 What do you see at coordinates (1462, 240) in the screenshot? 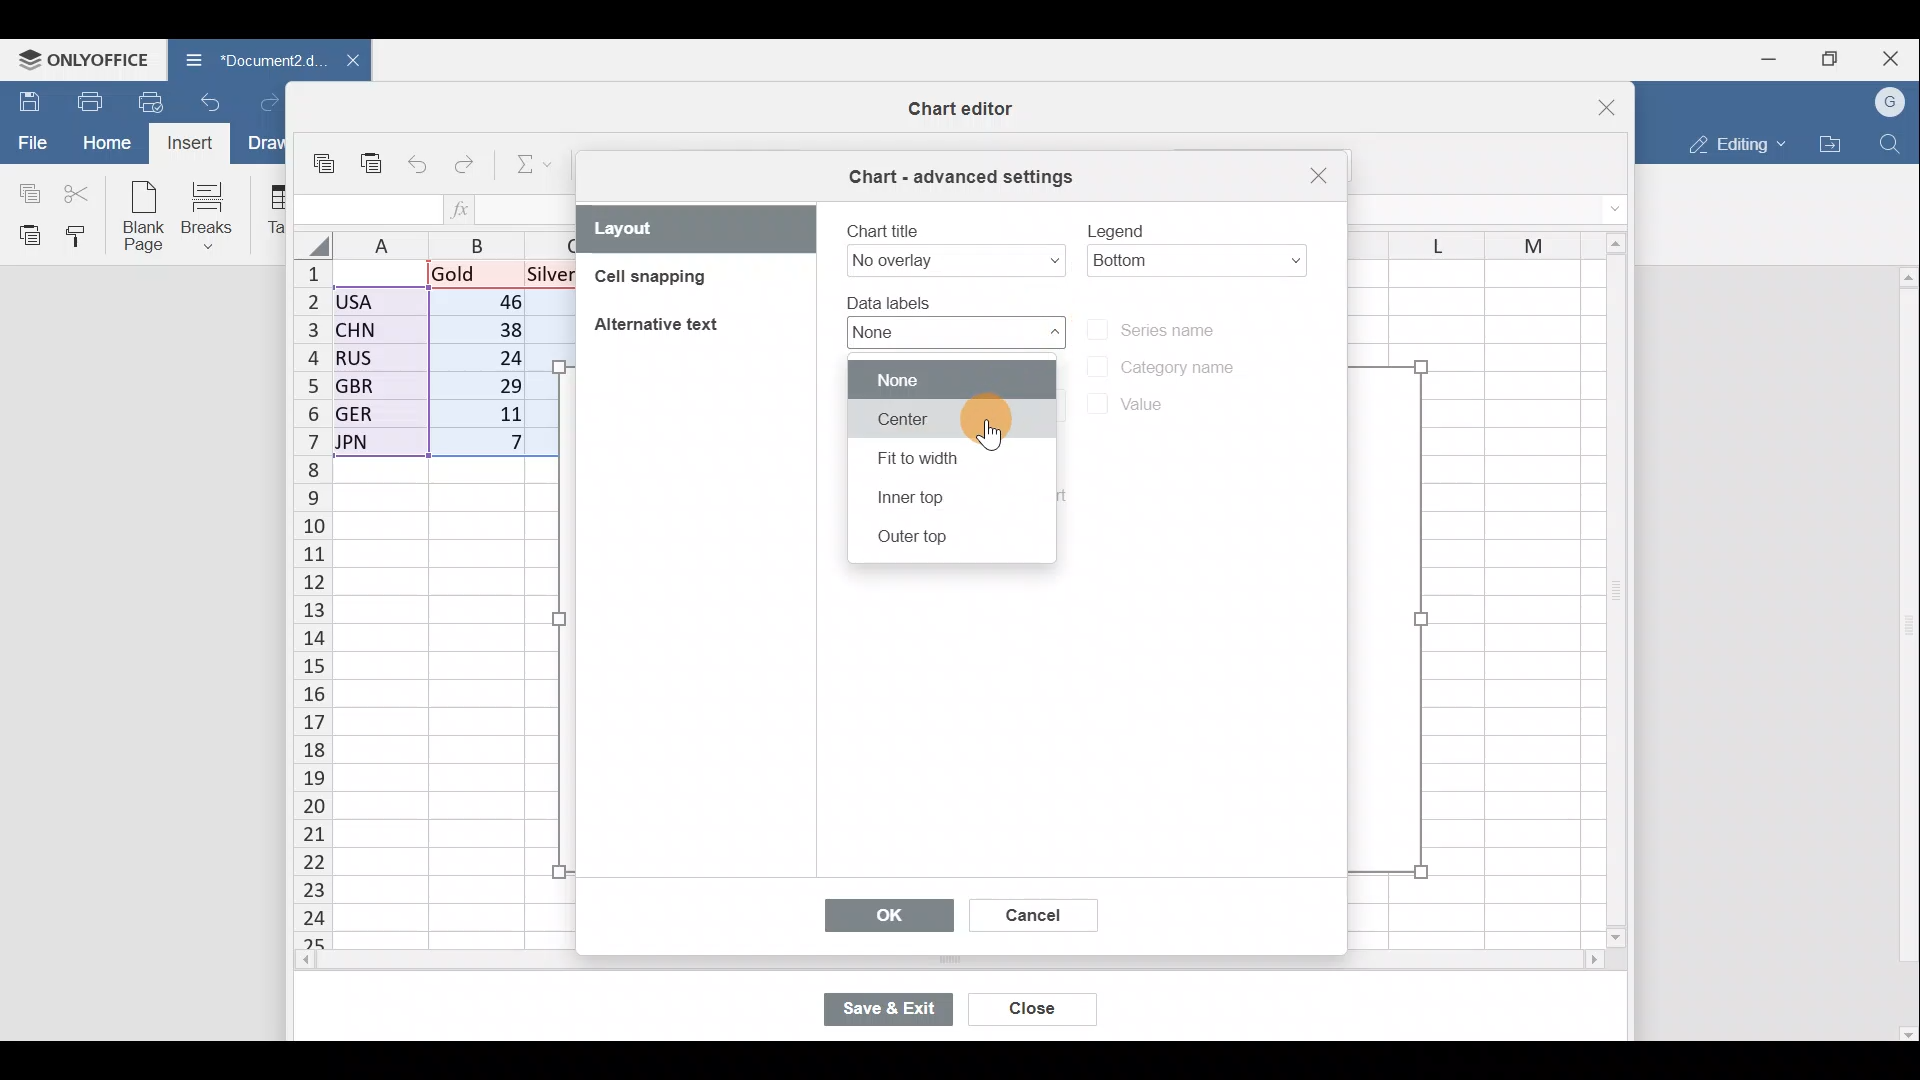
I see `Columns` at bounding box center [1462, 240].